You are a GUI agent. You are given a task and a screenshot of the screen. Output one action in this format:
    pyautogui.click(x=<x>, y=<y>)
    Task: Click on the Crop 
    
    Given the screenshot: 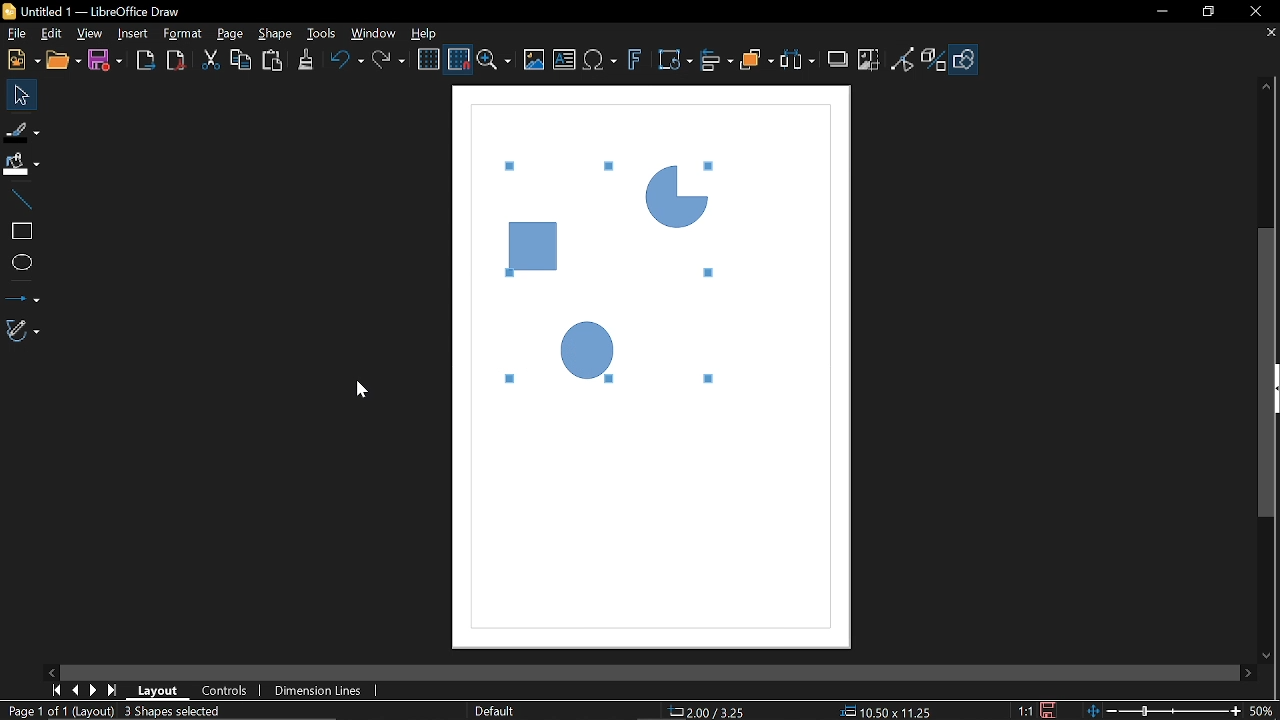 What is the action you would take?
    pyautogui.click(x=869, y=60)
    